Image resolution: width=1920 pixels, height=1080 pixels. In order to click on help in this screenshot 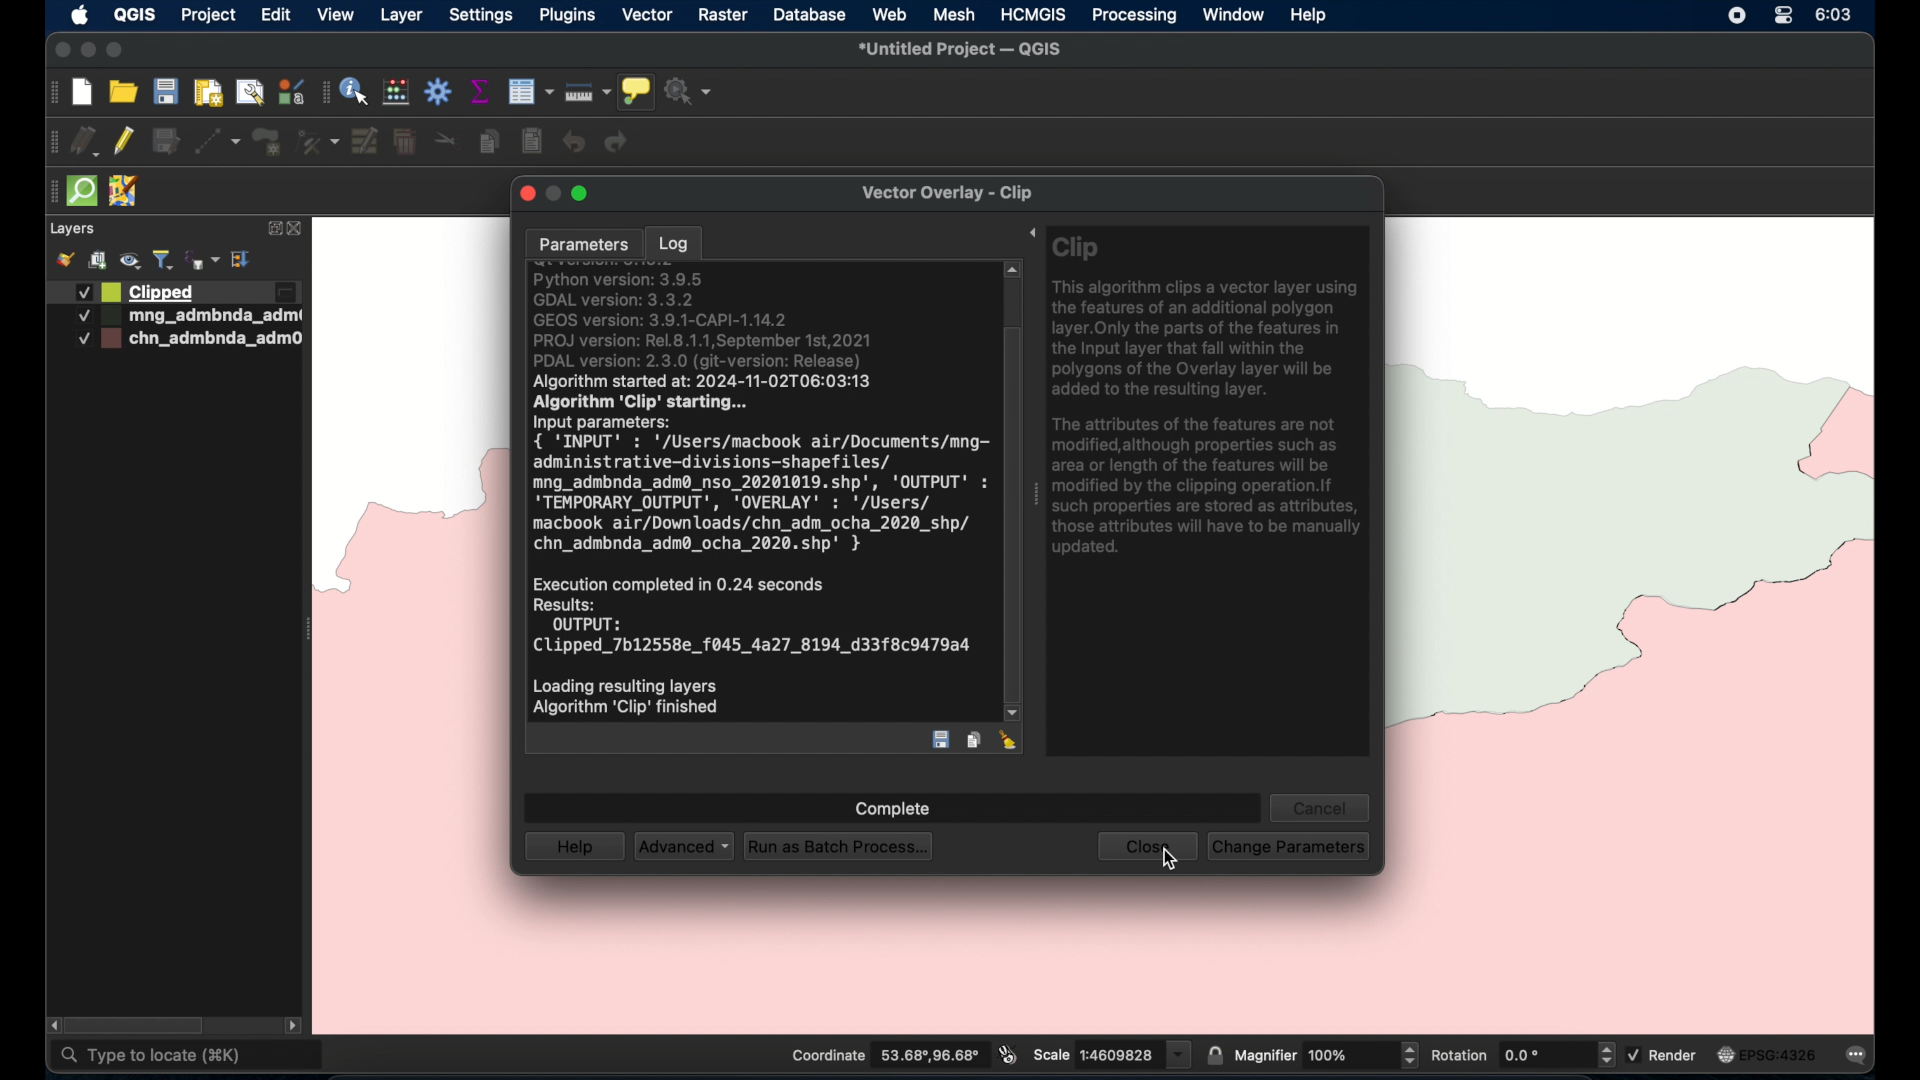, I will do `click(1310, 16)`.